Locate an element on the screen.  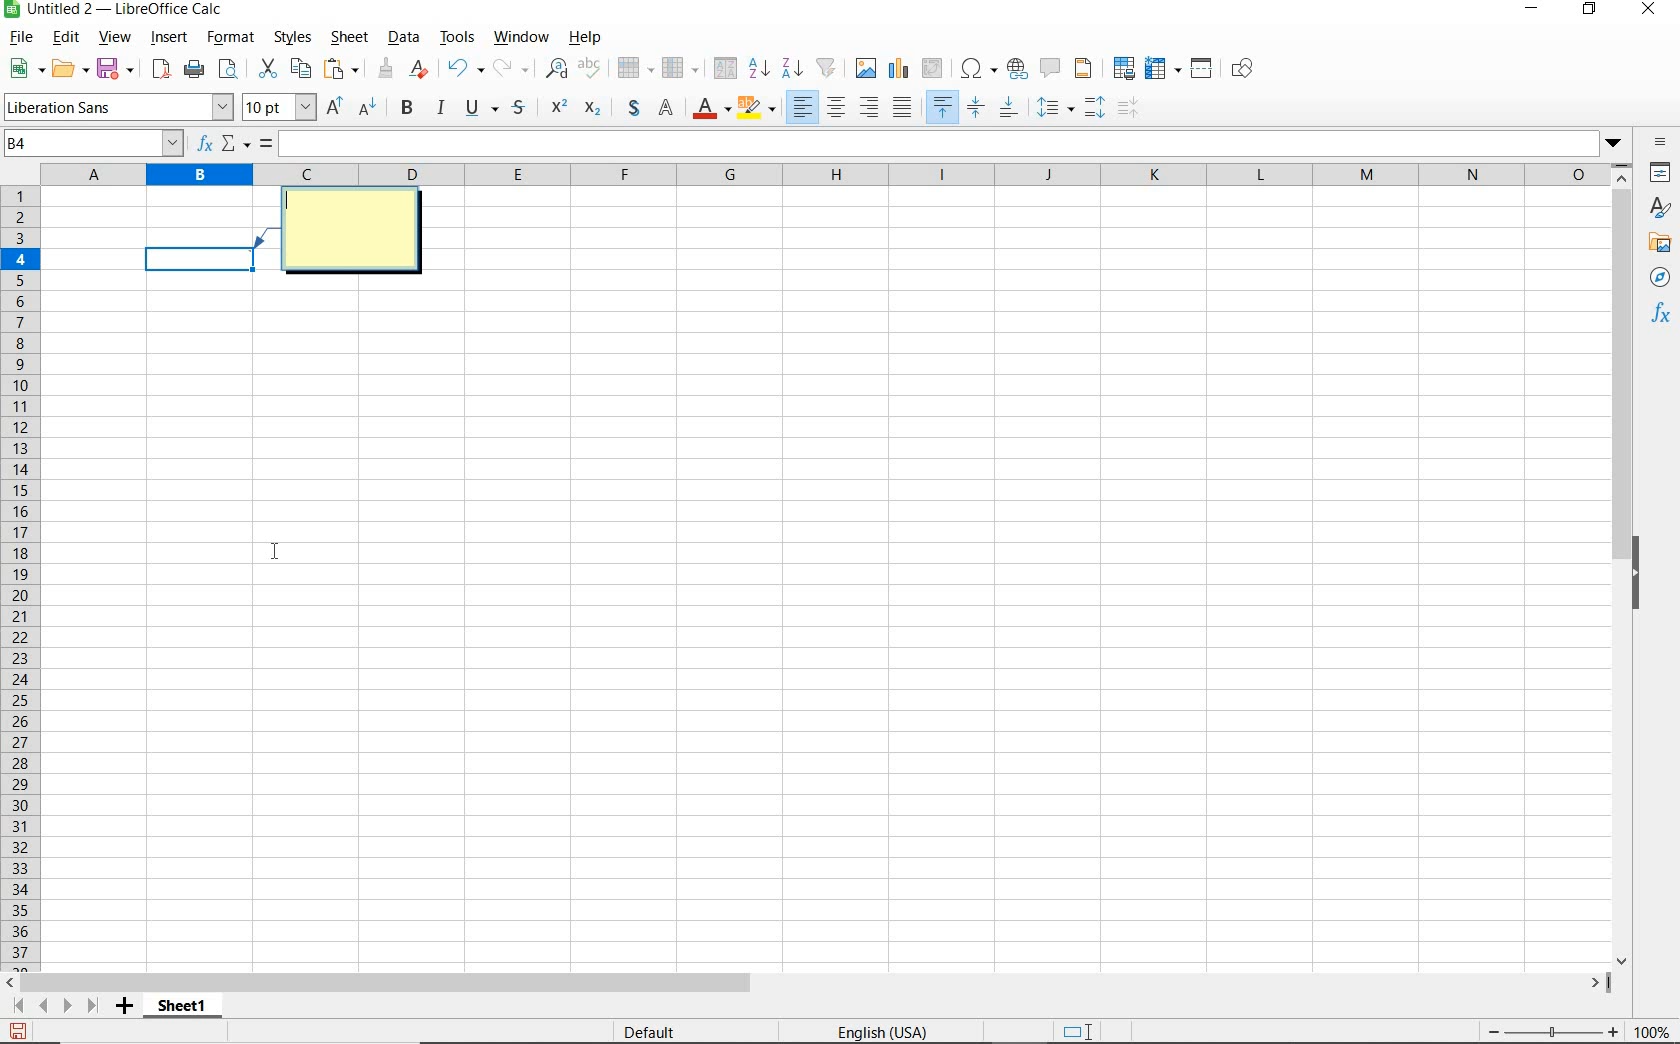
symbol styles is located at coordinates (510, 105).